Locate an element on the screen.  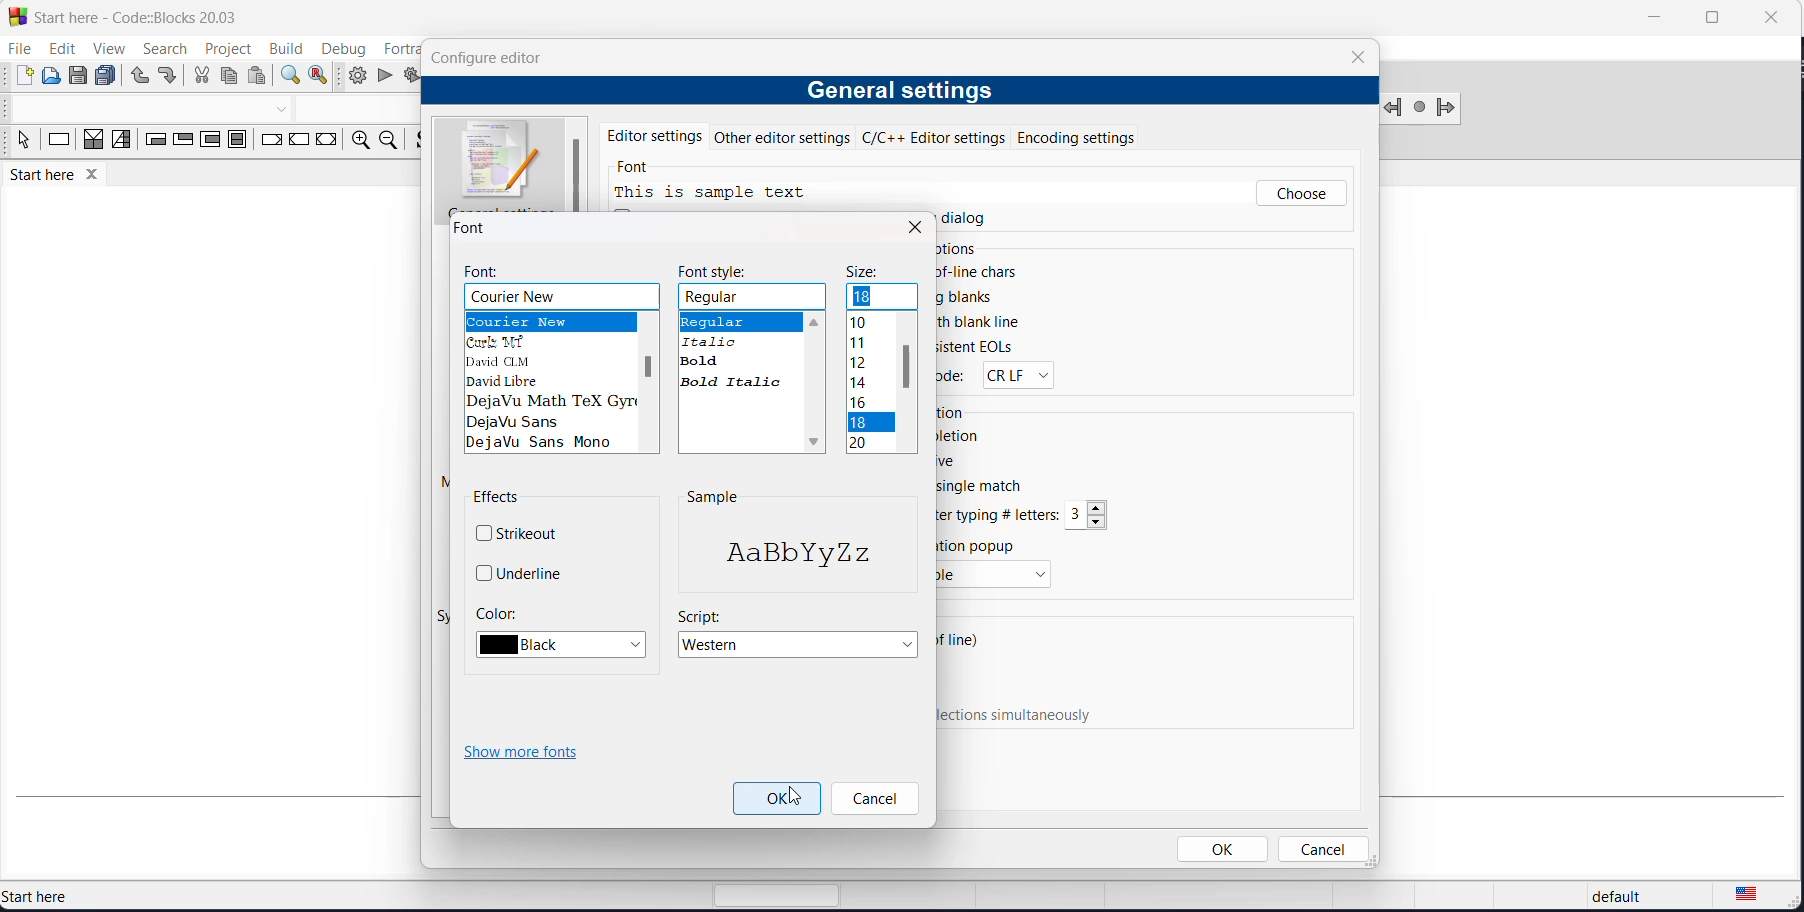
start here tab is located at coordinates (68, 178).